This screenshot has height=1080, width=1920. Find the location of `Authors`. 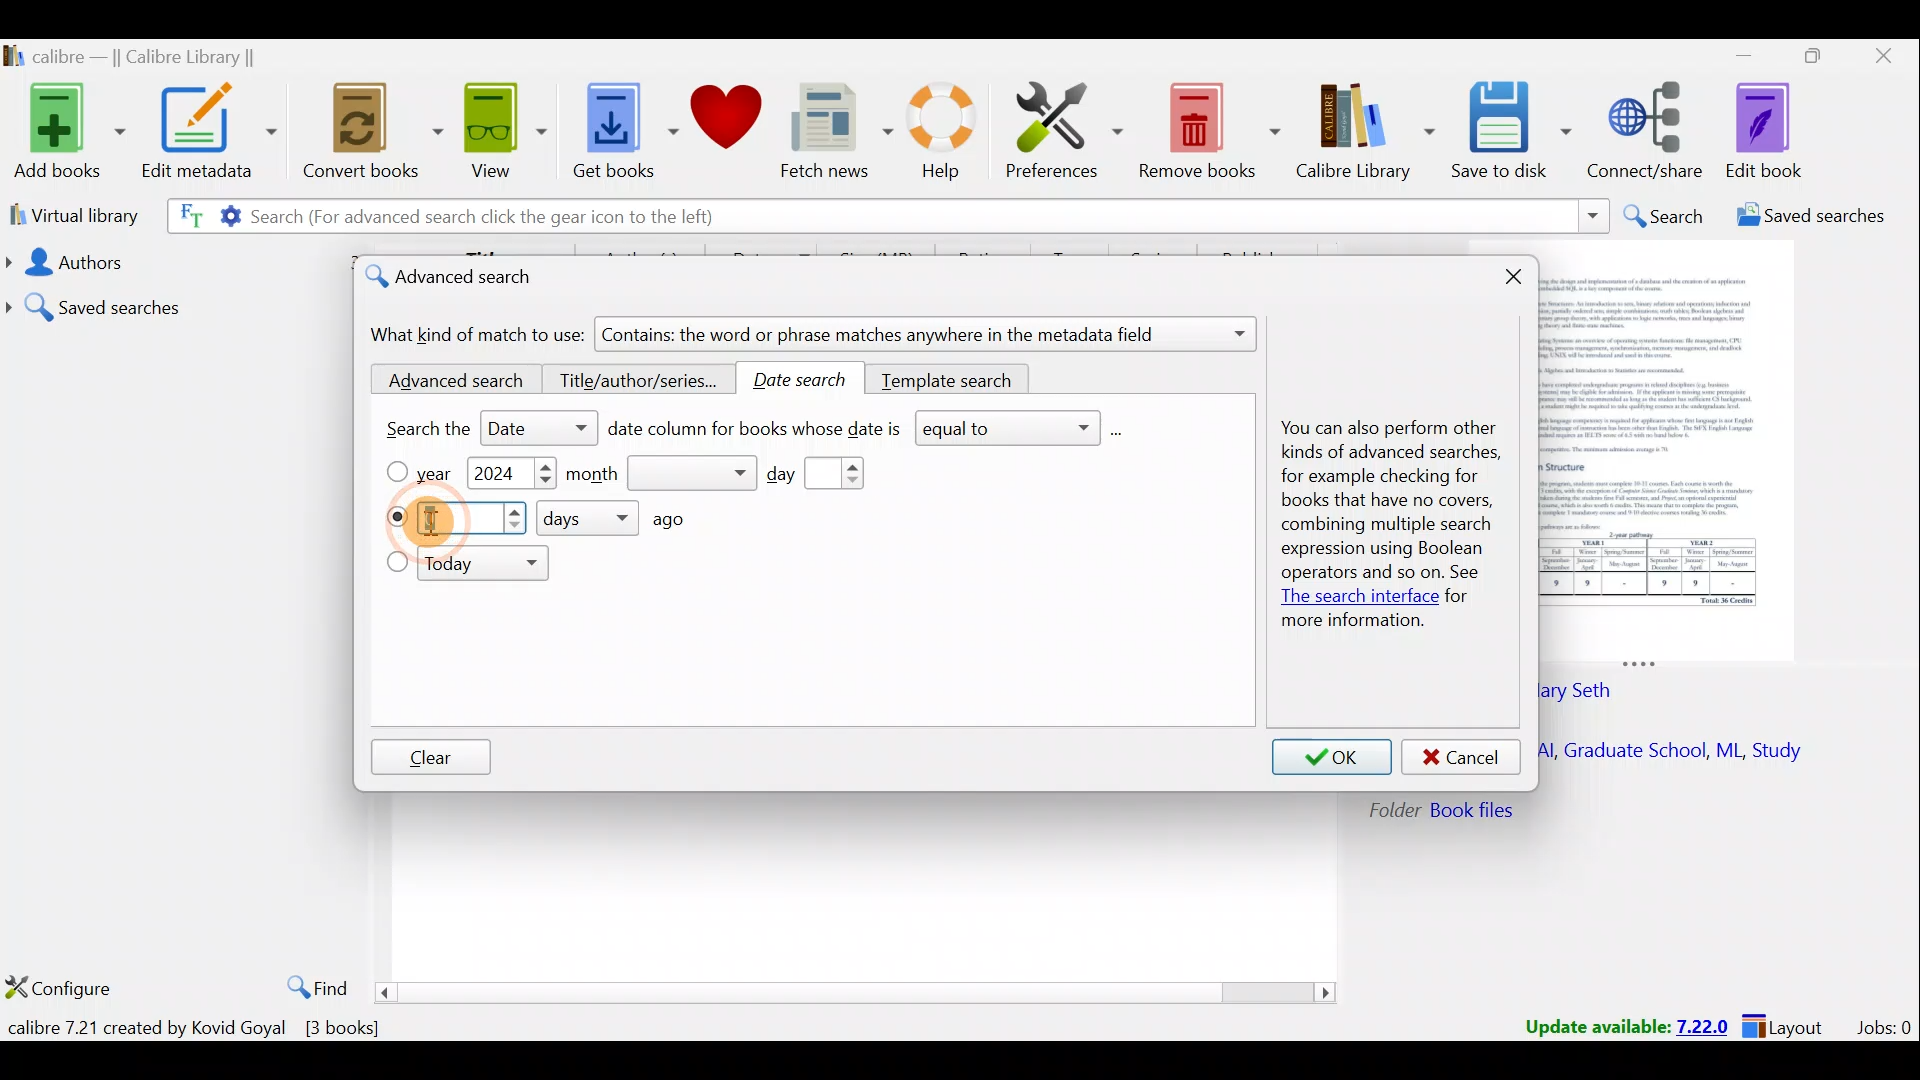

Authors is located at coordinates (172, 262).